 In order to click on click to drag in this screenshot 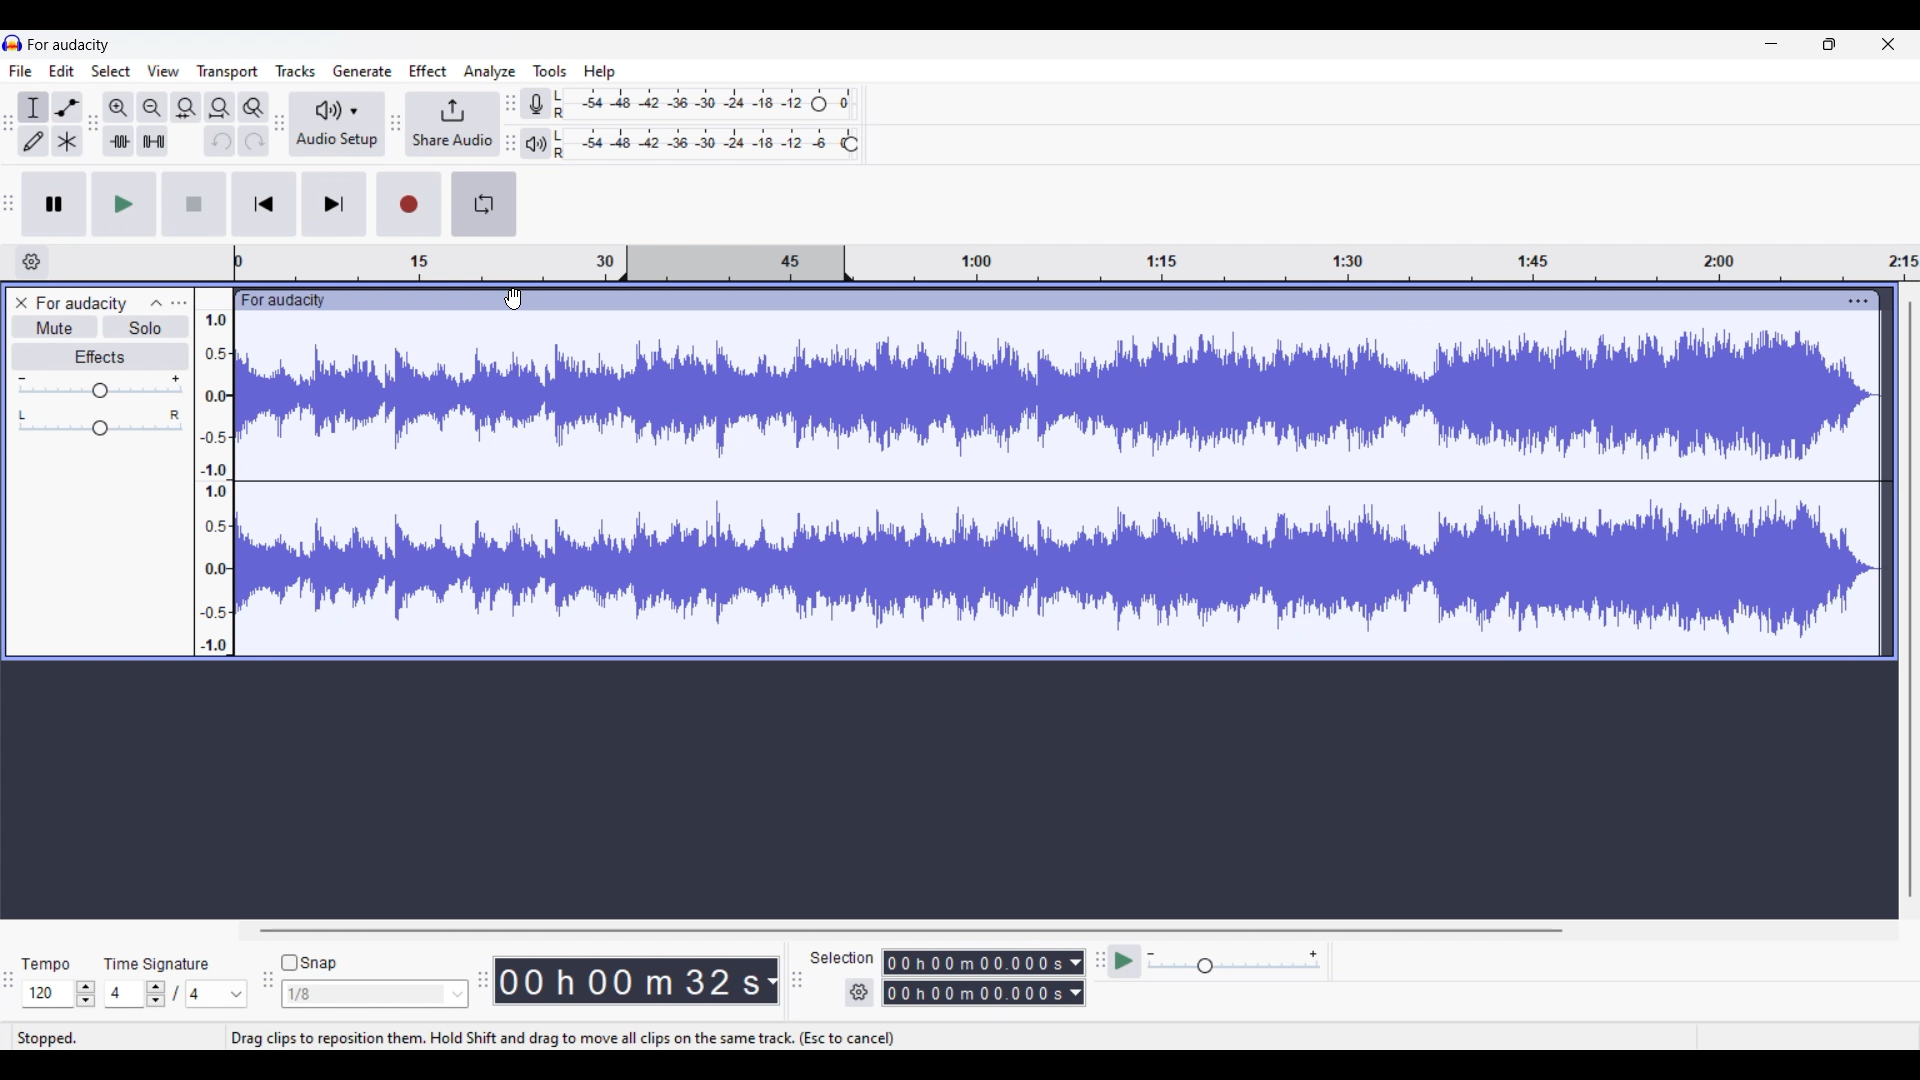, I will do `click(1036, 301)`.